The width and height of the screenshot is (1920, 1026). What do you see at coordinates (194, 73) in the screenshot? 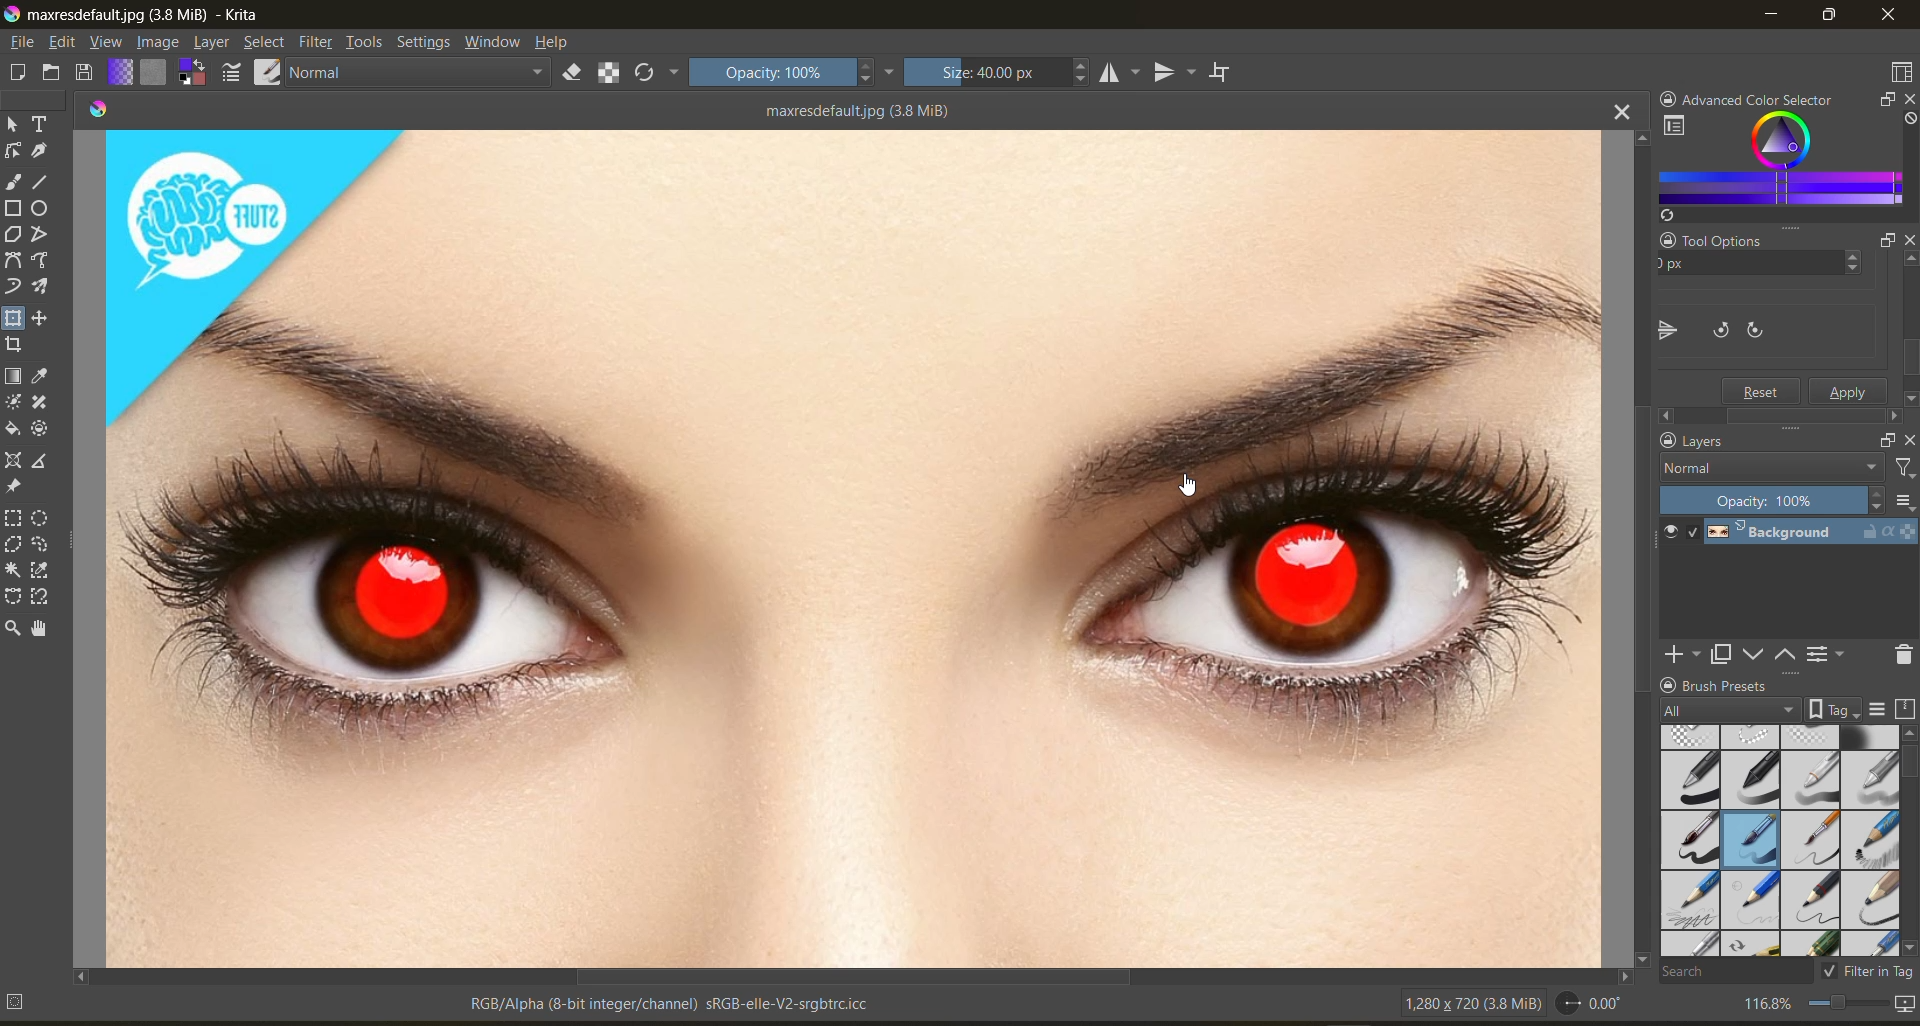
I see `swap foreground and background color` at bounding box center [194, 73].